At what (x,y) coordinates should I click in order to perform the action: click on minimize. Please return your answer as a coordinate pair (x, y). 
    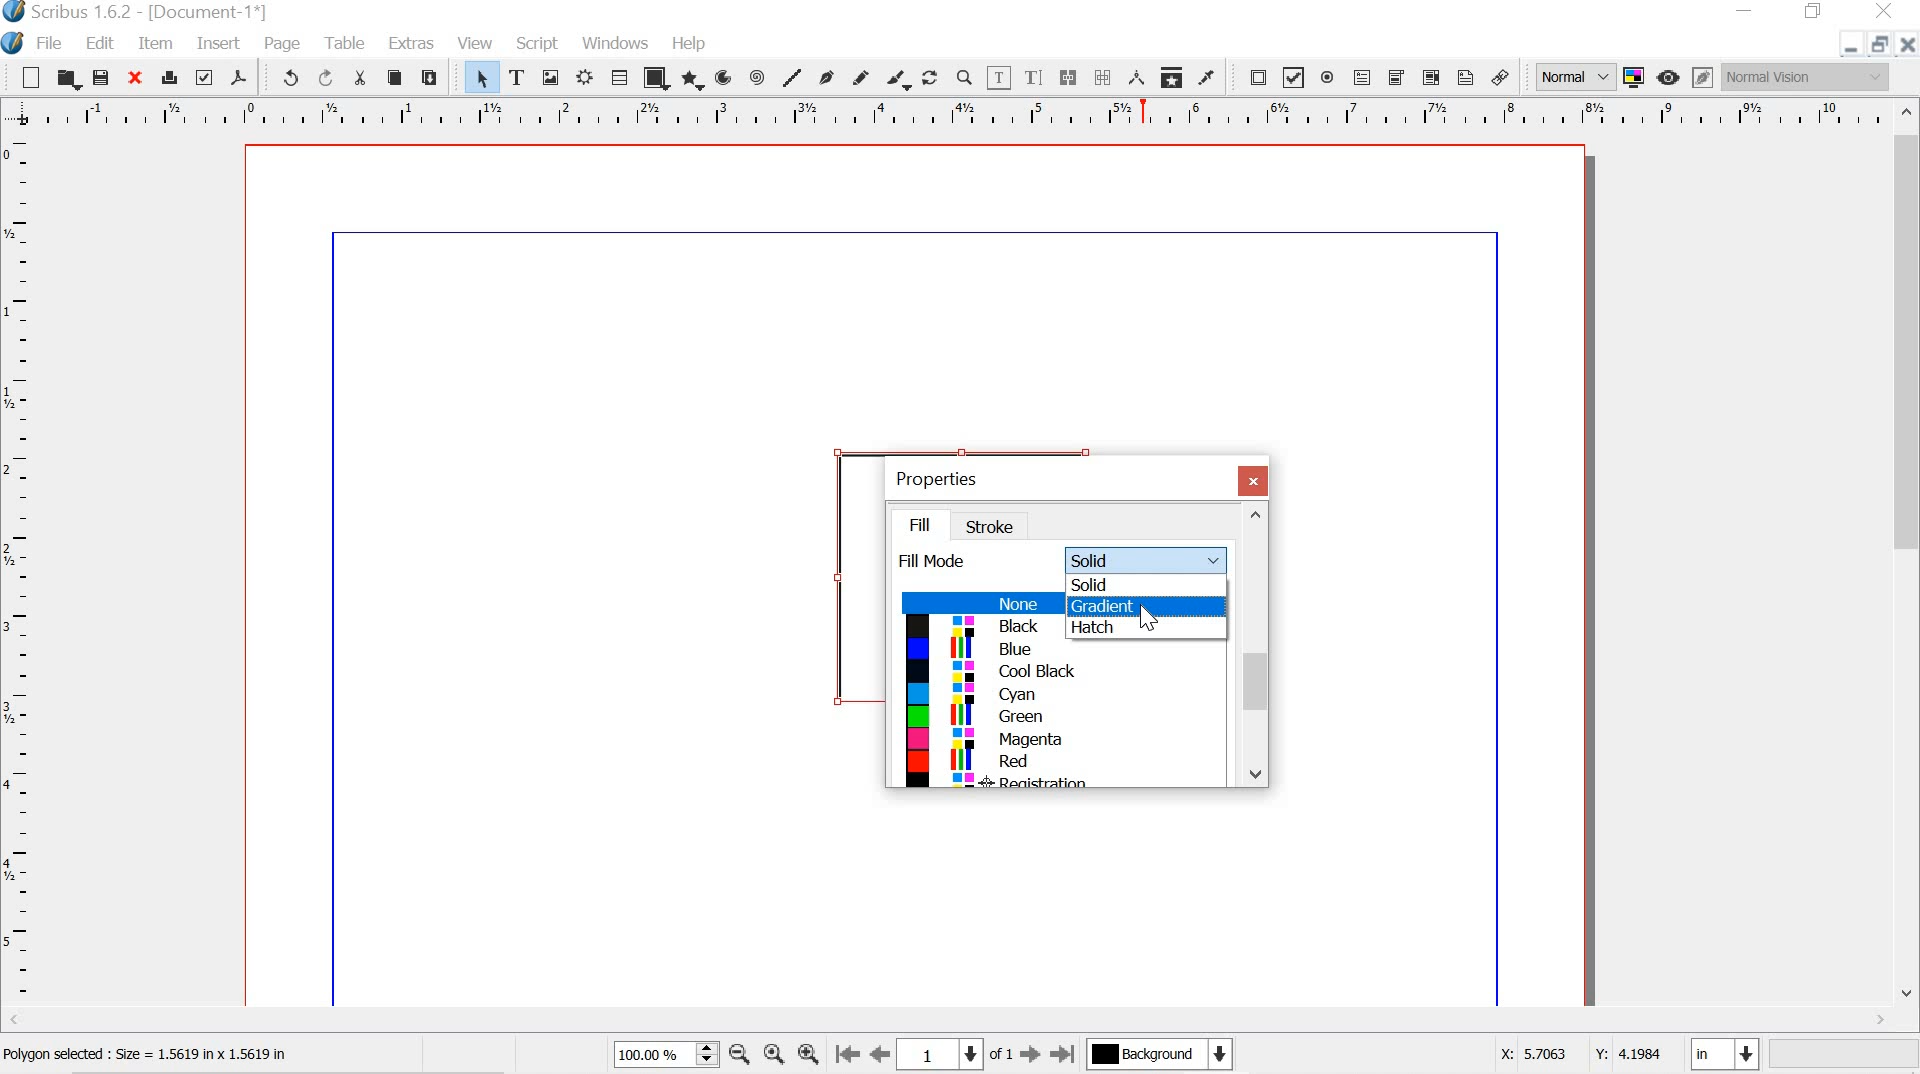
    Looking at the image, I should click on (1747, 12).